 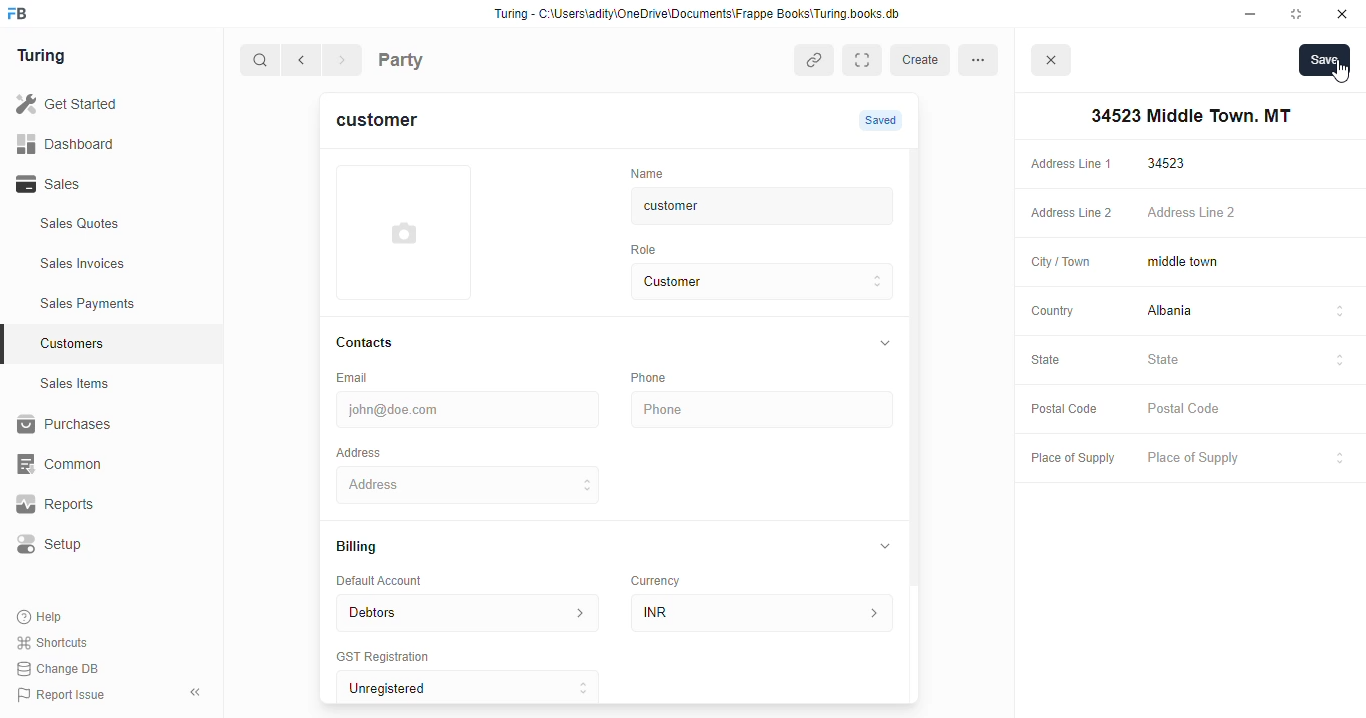 I want to click on Contacts, so click(x=384, y=343).